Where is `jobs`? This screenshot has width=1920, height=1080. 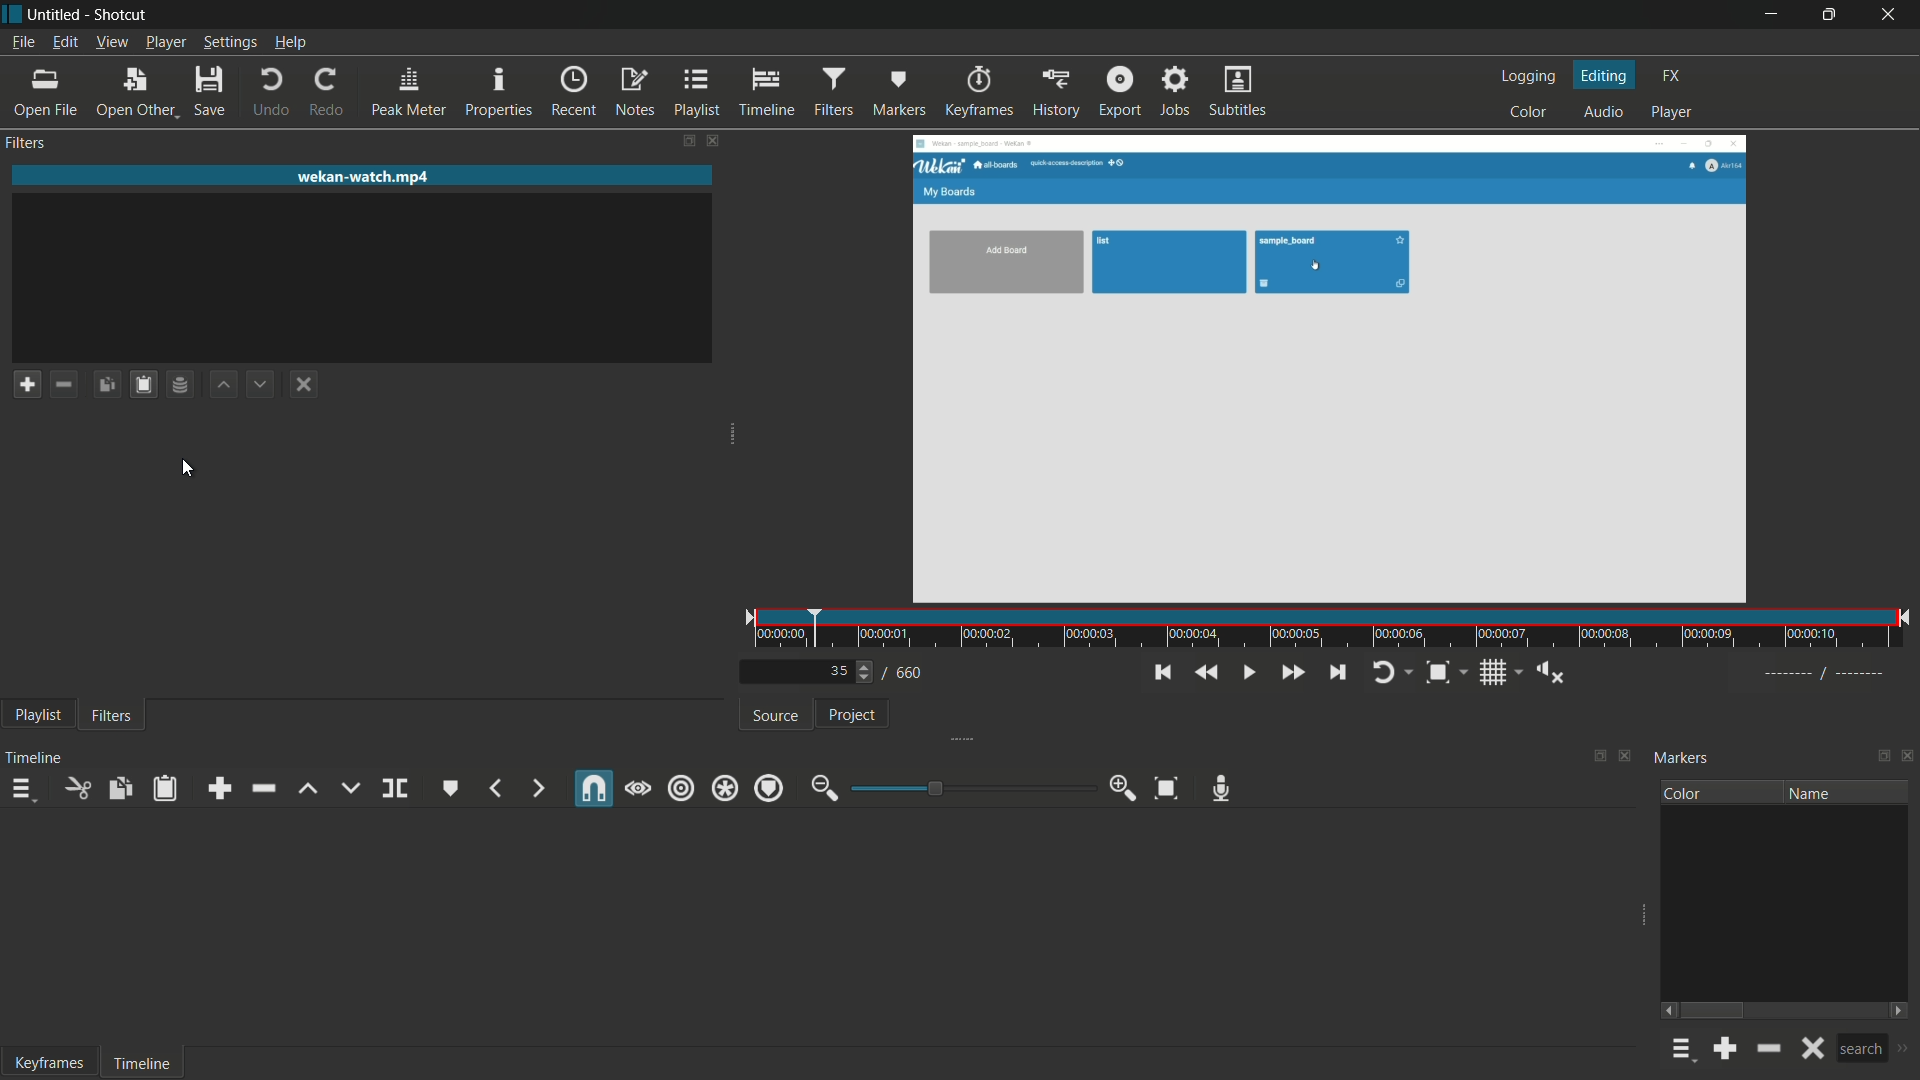
jobs is located at coordinates (1172, 92).